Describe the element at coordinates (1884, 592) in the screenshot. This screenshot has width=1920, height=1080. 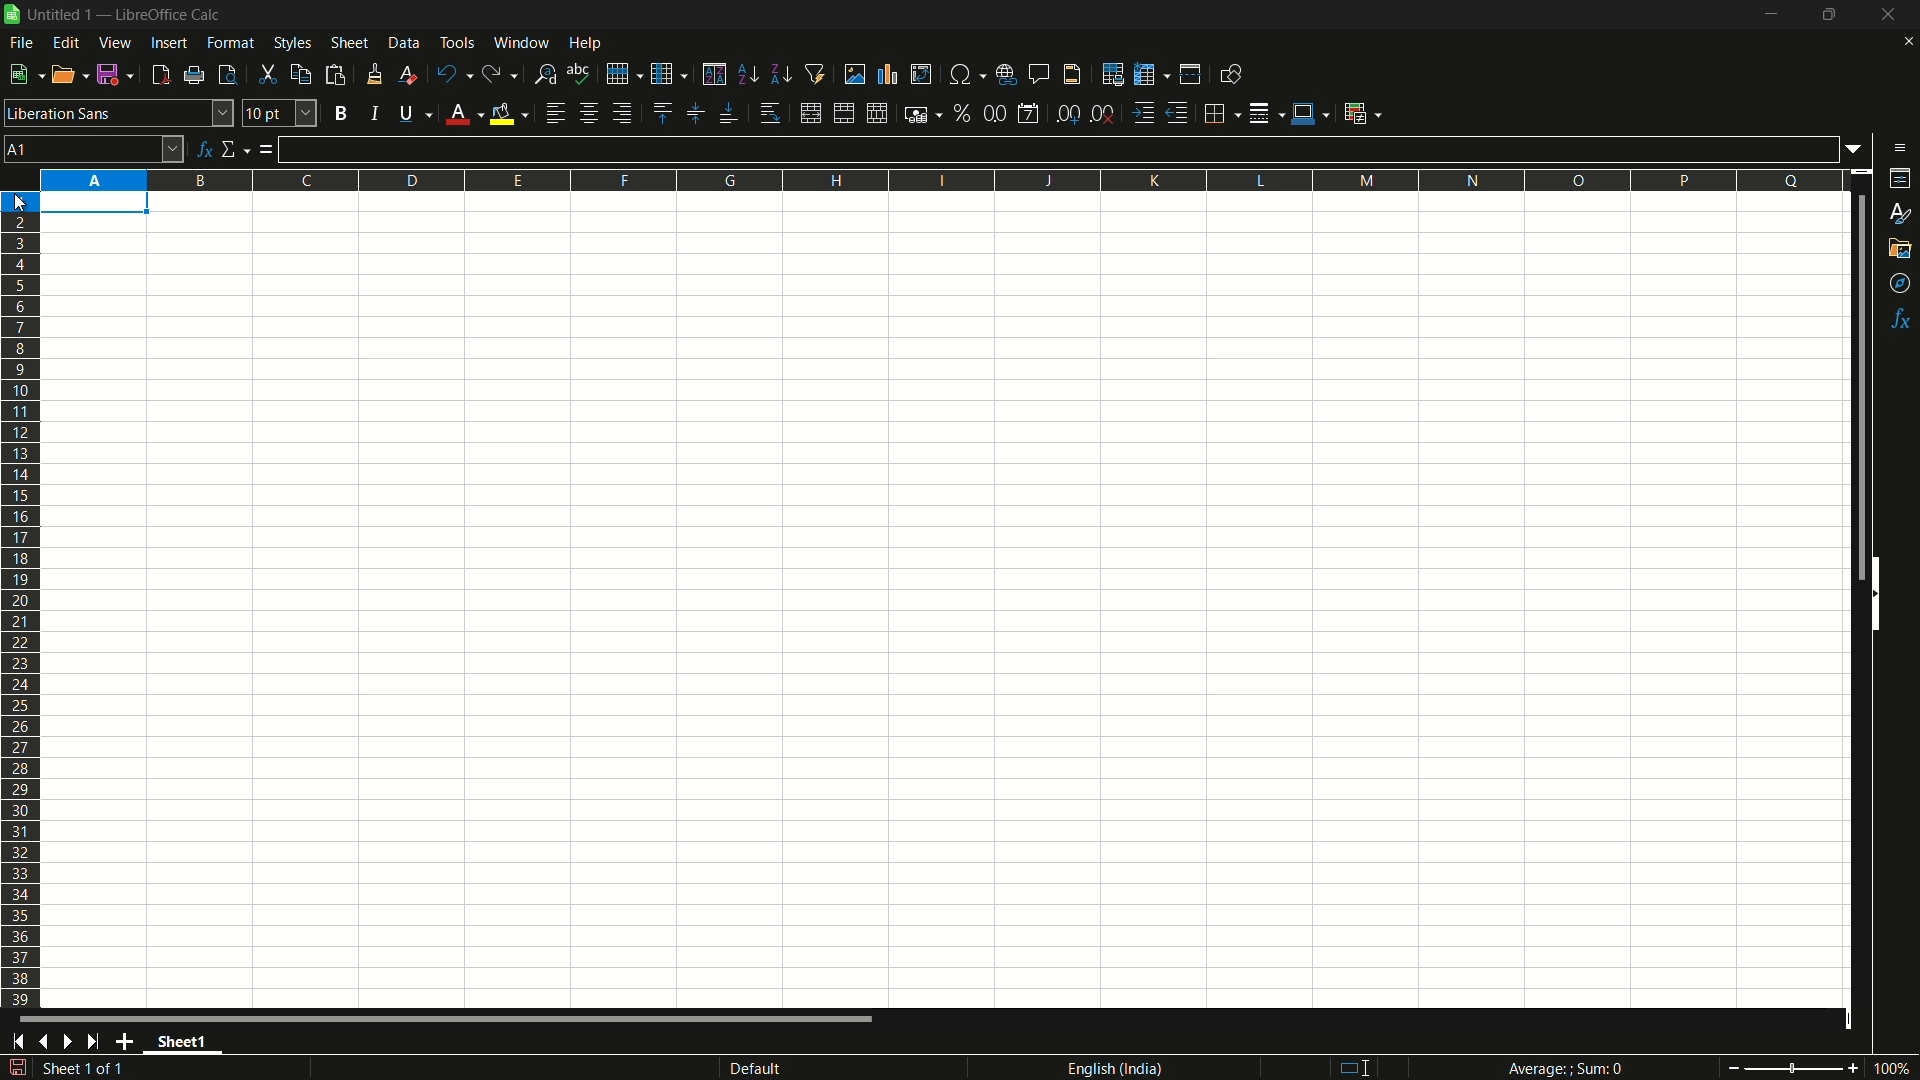
I see `hide sidebar` at that location.